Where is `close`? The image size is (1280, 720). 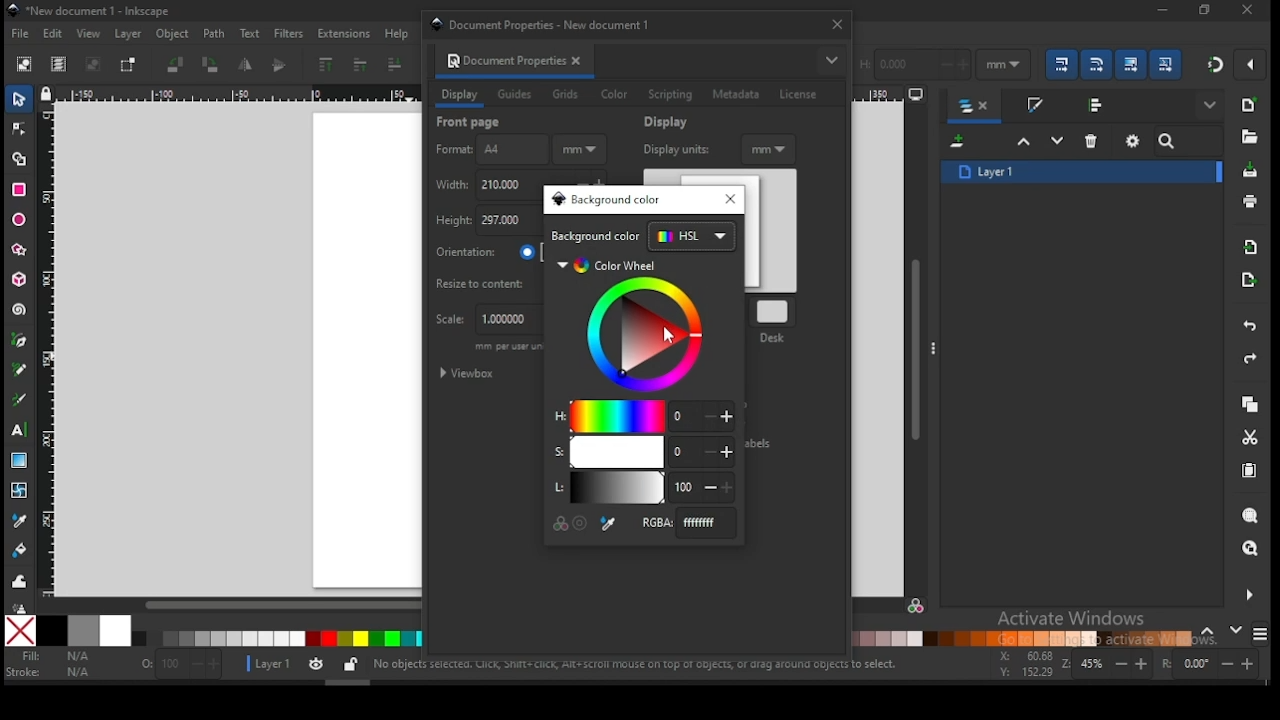
close is located at coordinates (580, 61).